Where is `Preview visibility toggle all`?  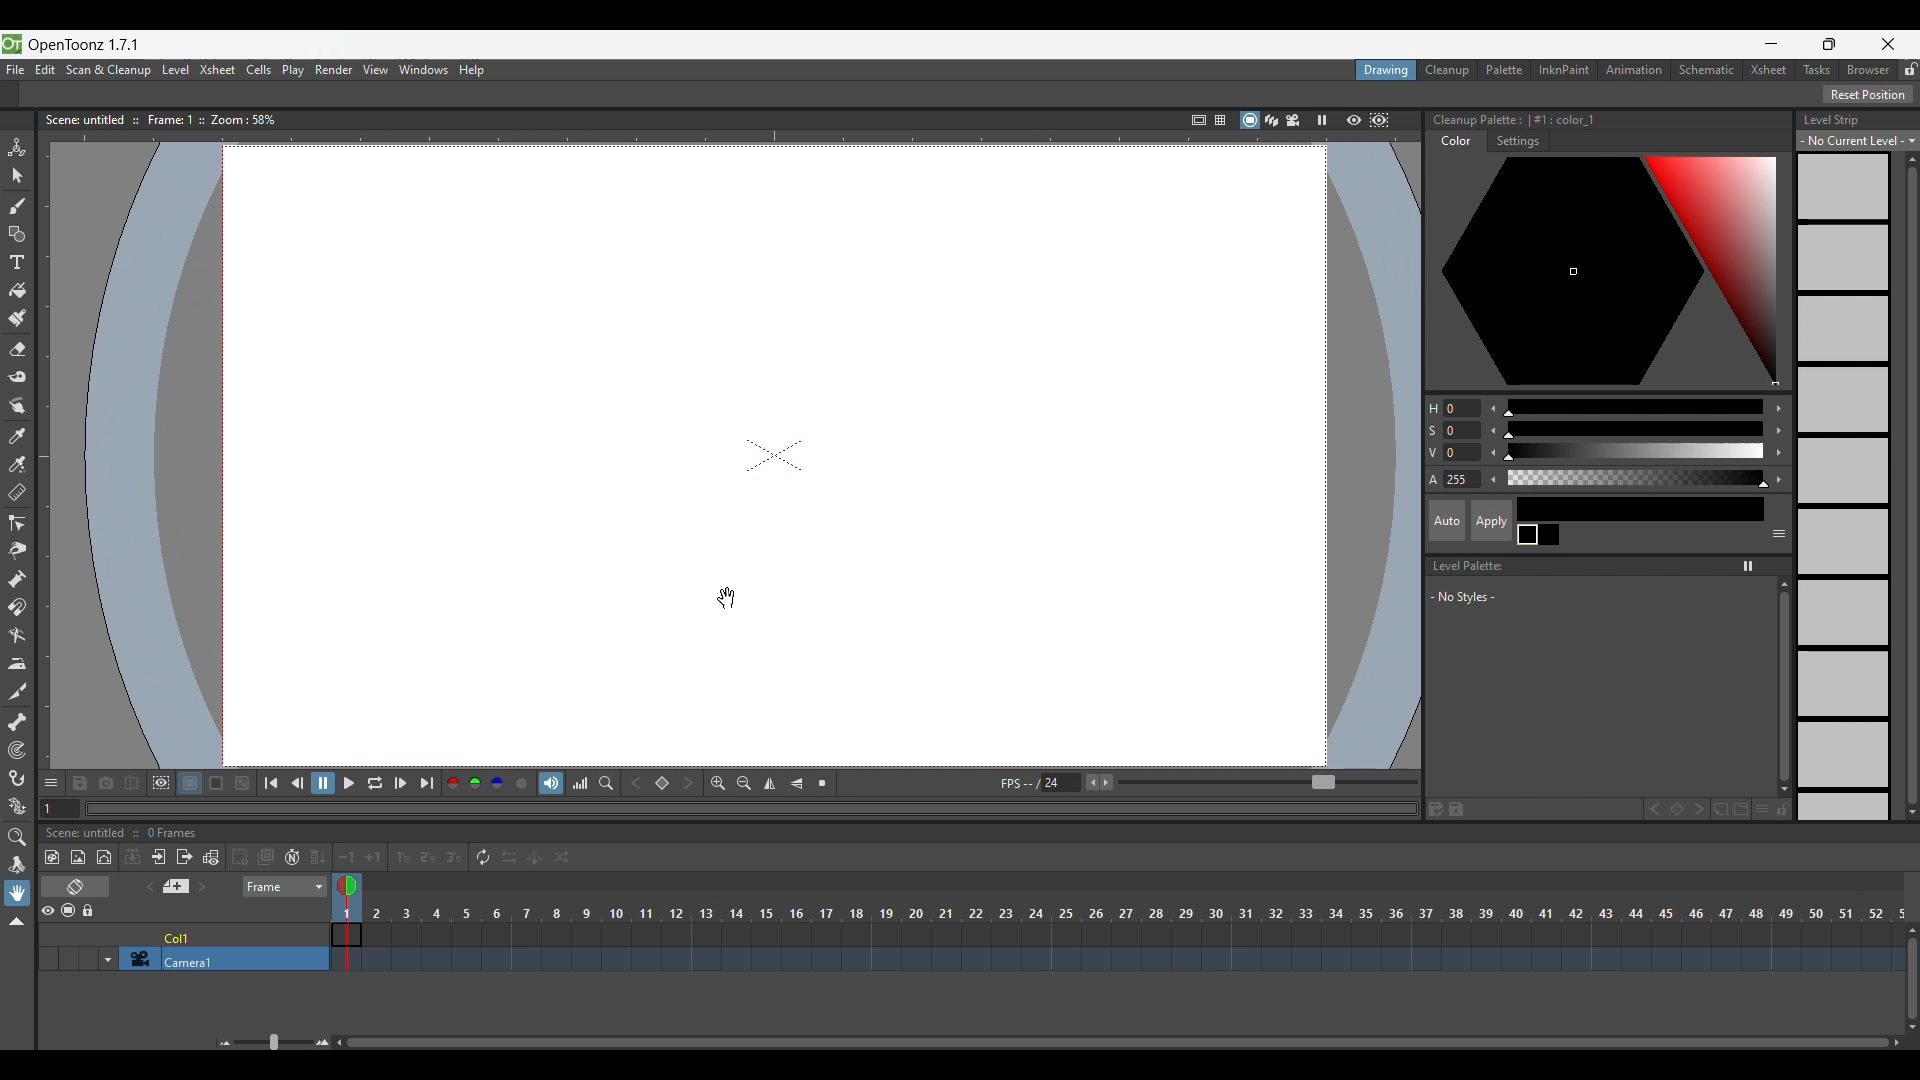
Preview visibility toggle all is located at coordinates (45, 909).